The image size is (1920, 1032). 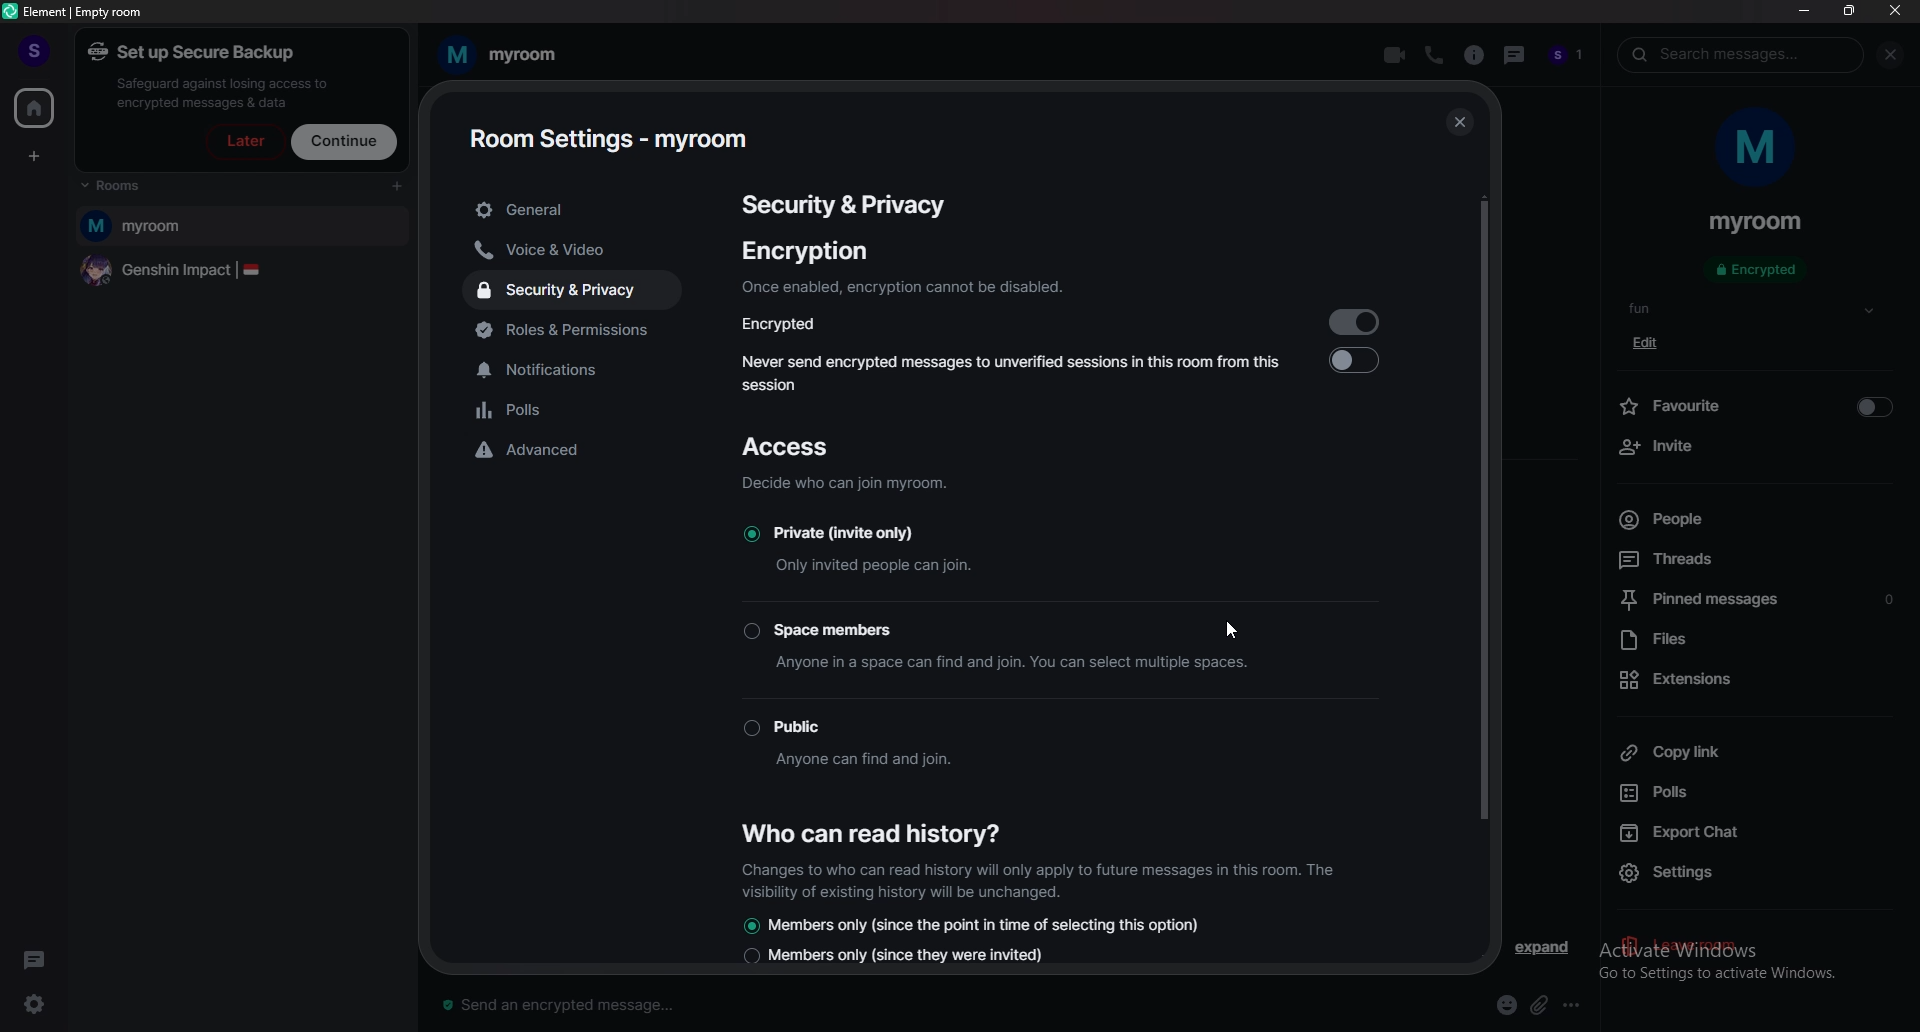 I want to click on  Members only (since the point in time of selecting this option), so click(x=976, y=924).